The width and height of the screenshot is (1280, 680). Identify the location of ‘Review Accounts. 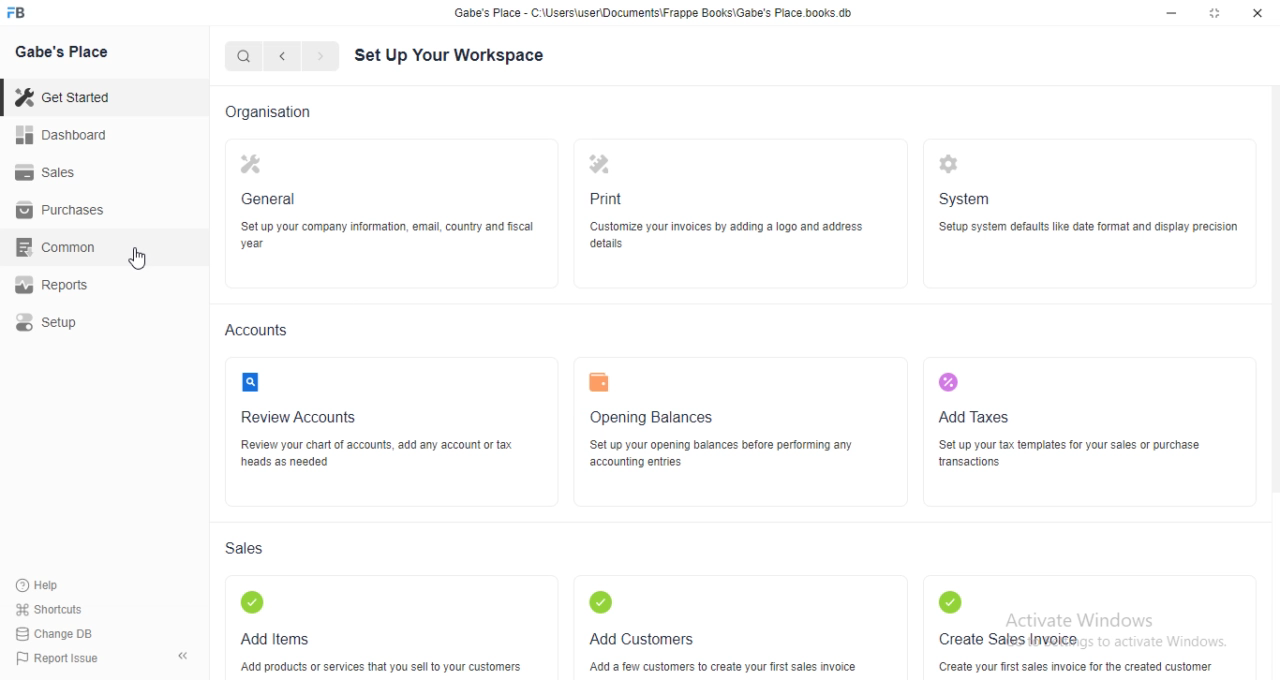
(300, 397).